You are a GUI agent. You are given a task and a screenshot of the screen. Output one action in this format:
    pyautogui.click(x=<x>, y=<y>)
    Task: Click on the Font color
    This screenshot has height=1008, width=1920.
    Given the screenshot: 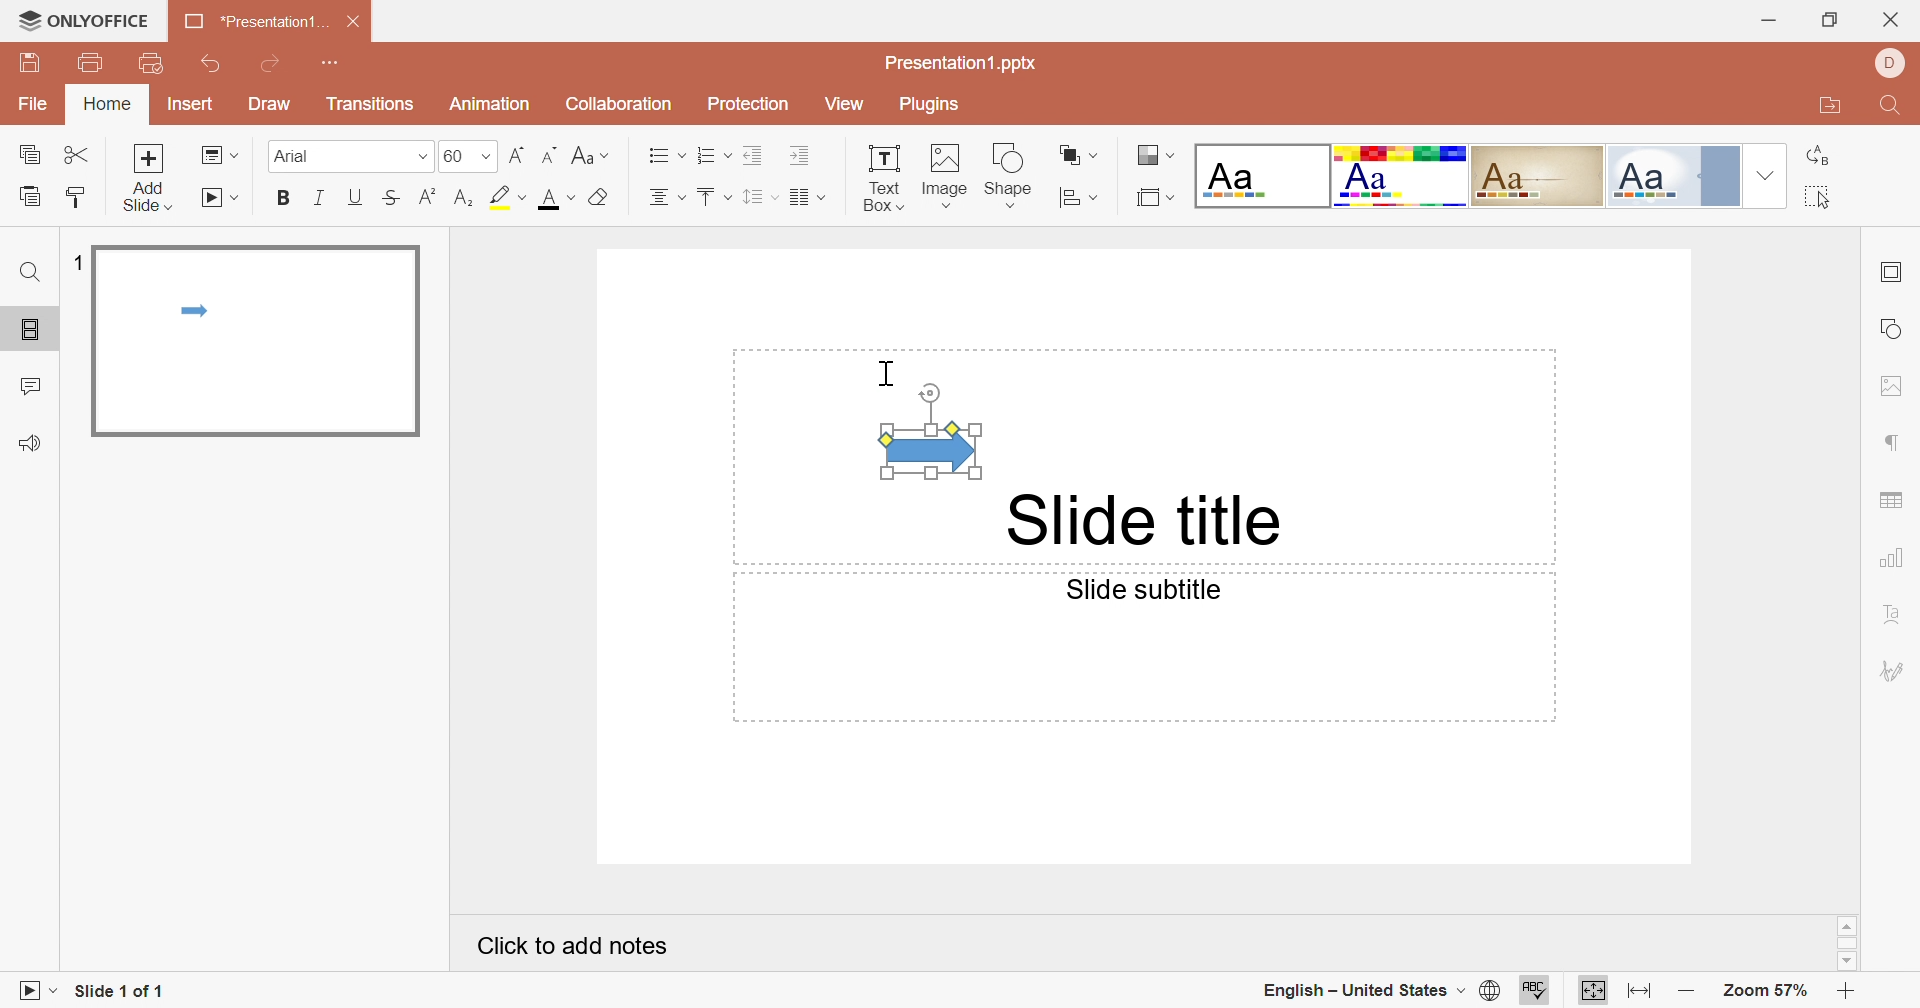 What is the action you would take?
    pyautogui.click(x=556, y=199)
    